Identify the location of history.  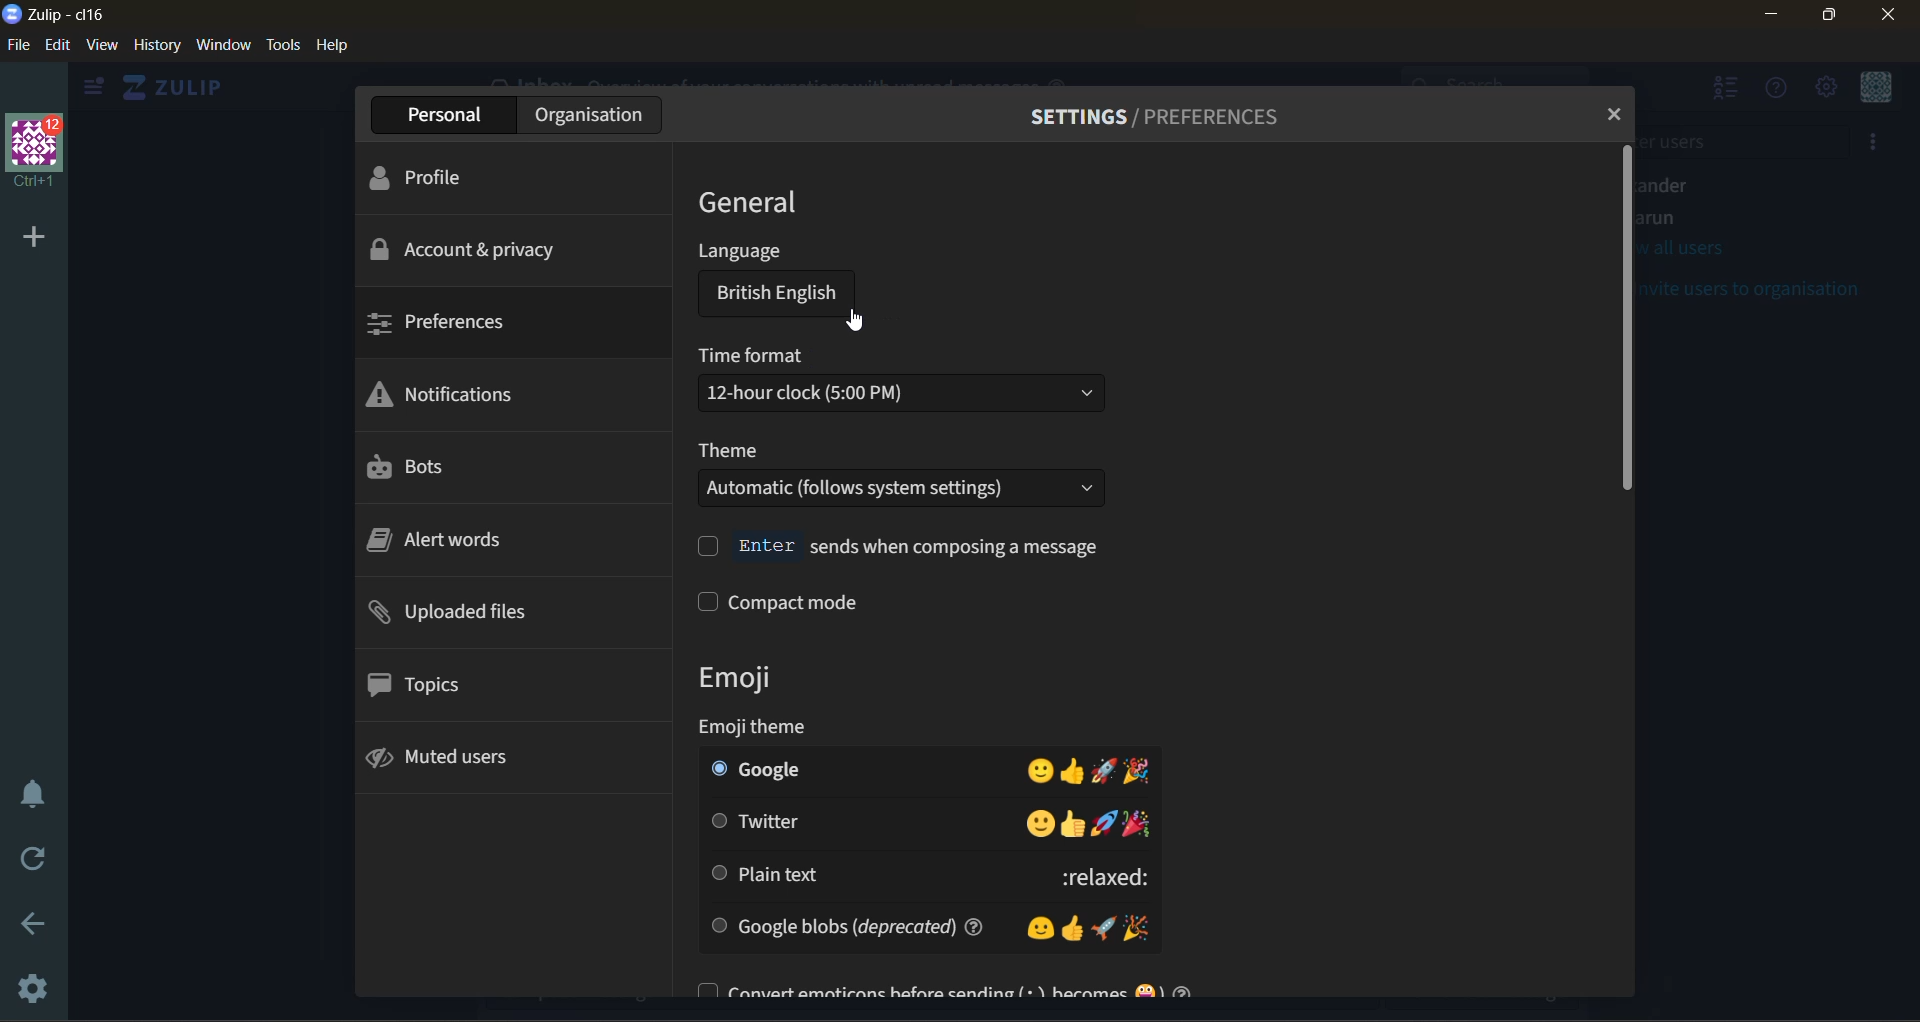
(156, 50).